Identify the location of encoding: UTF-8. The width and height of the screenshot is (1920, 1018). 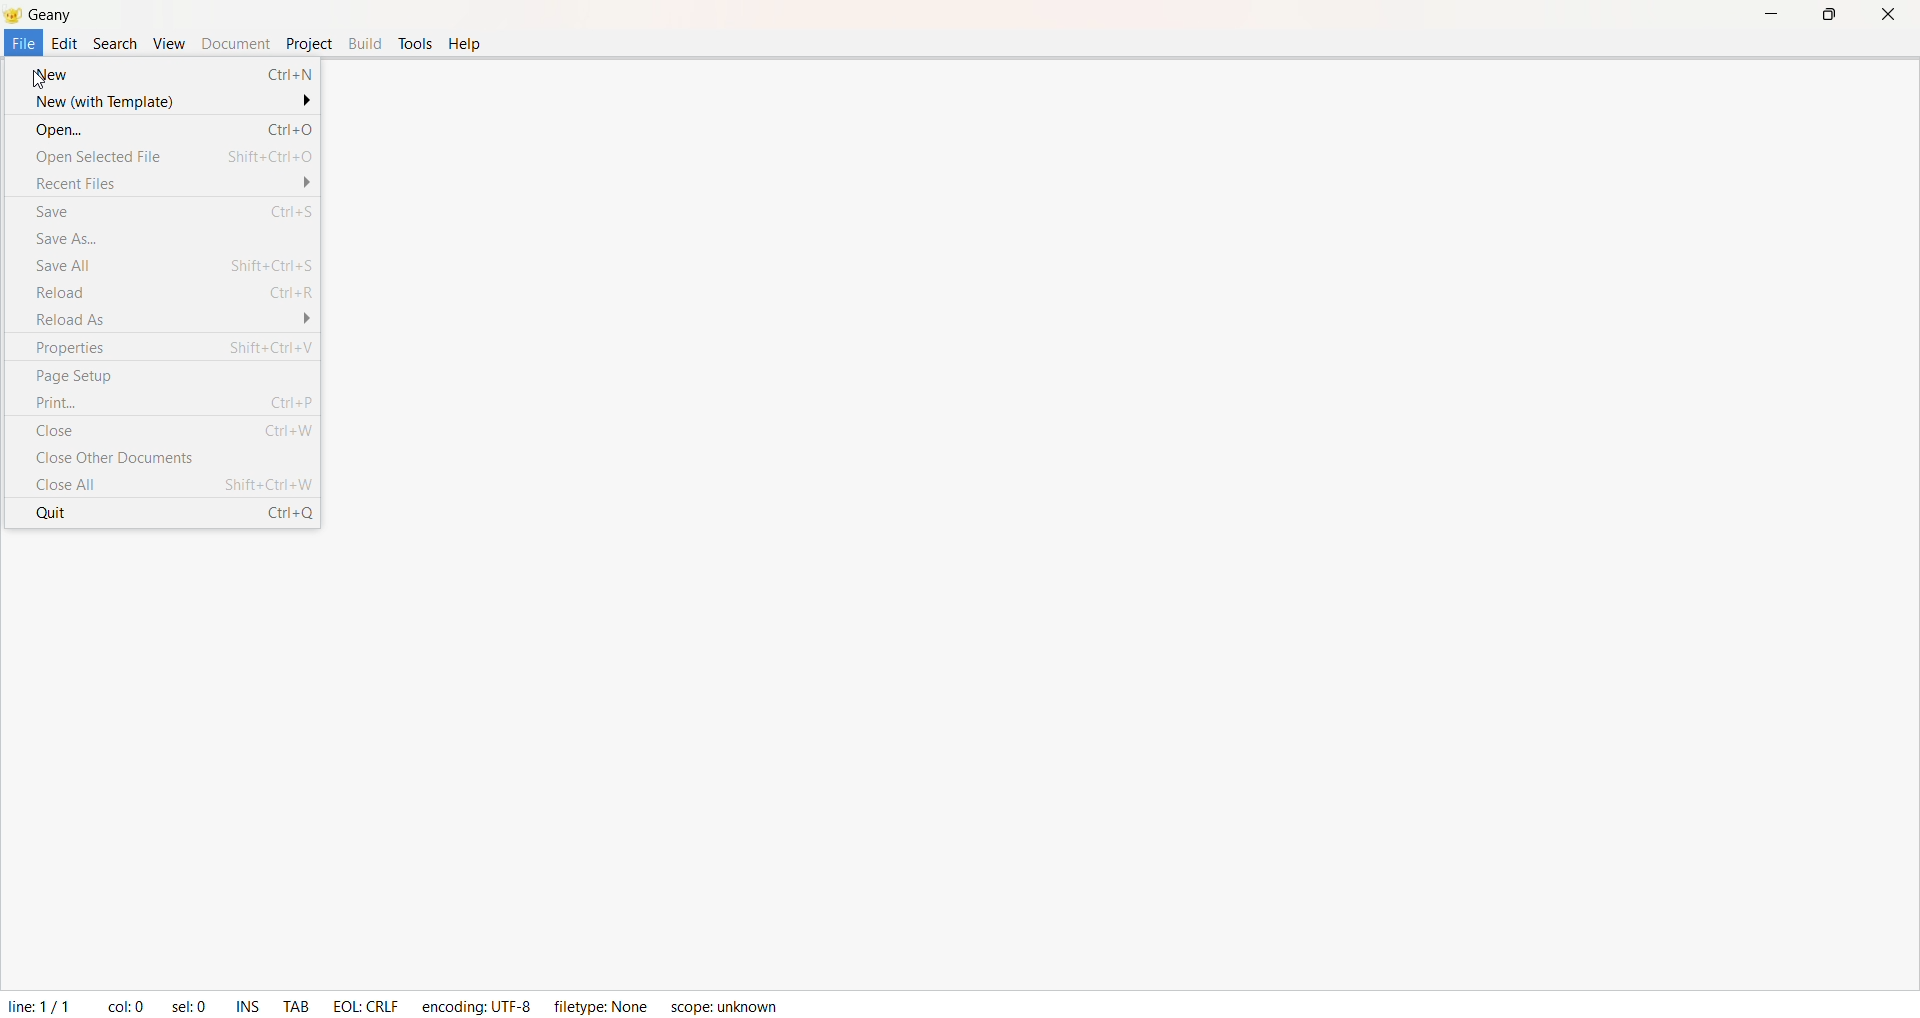
(475, 1003).